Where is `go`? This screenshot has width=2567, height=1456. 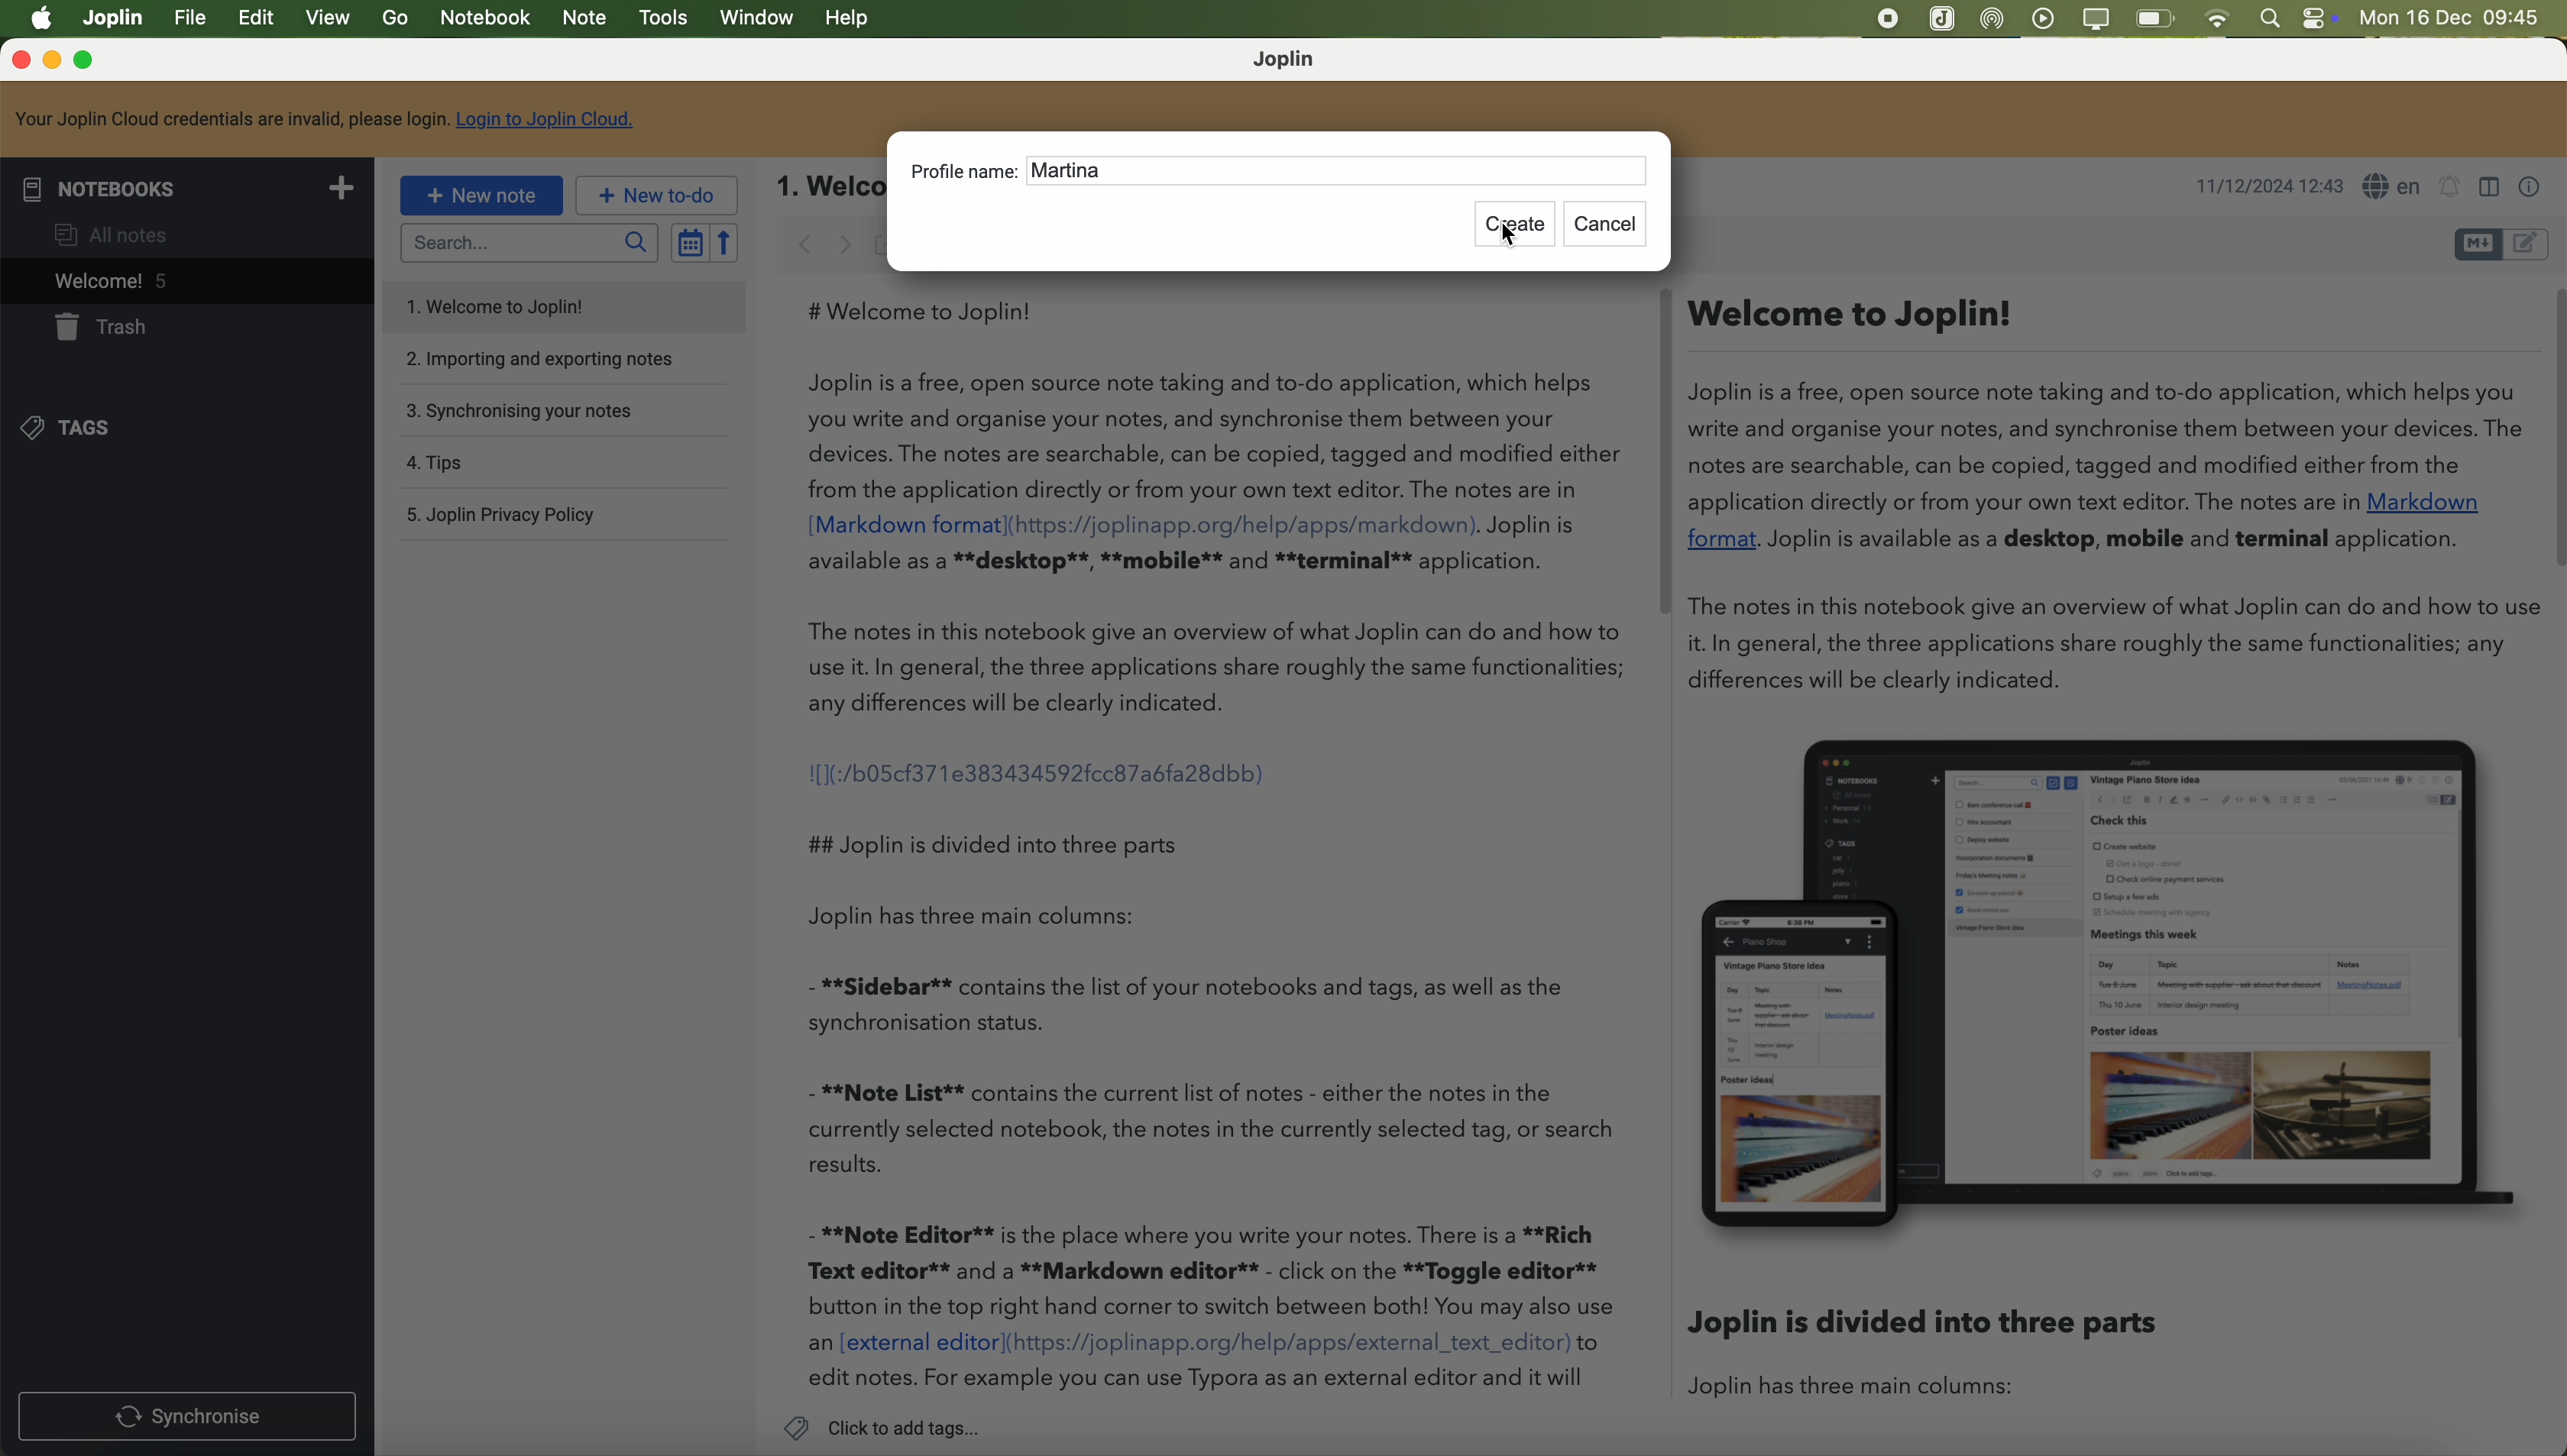 go is located at coordinates (395, 19).